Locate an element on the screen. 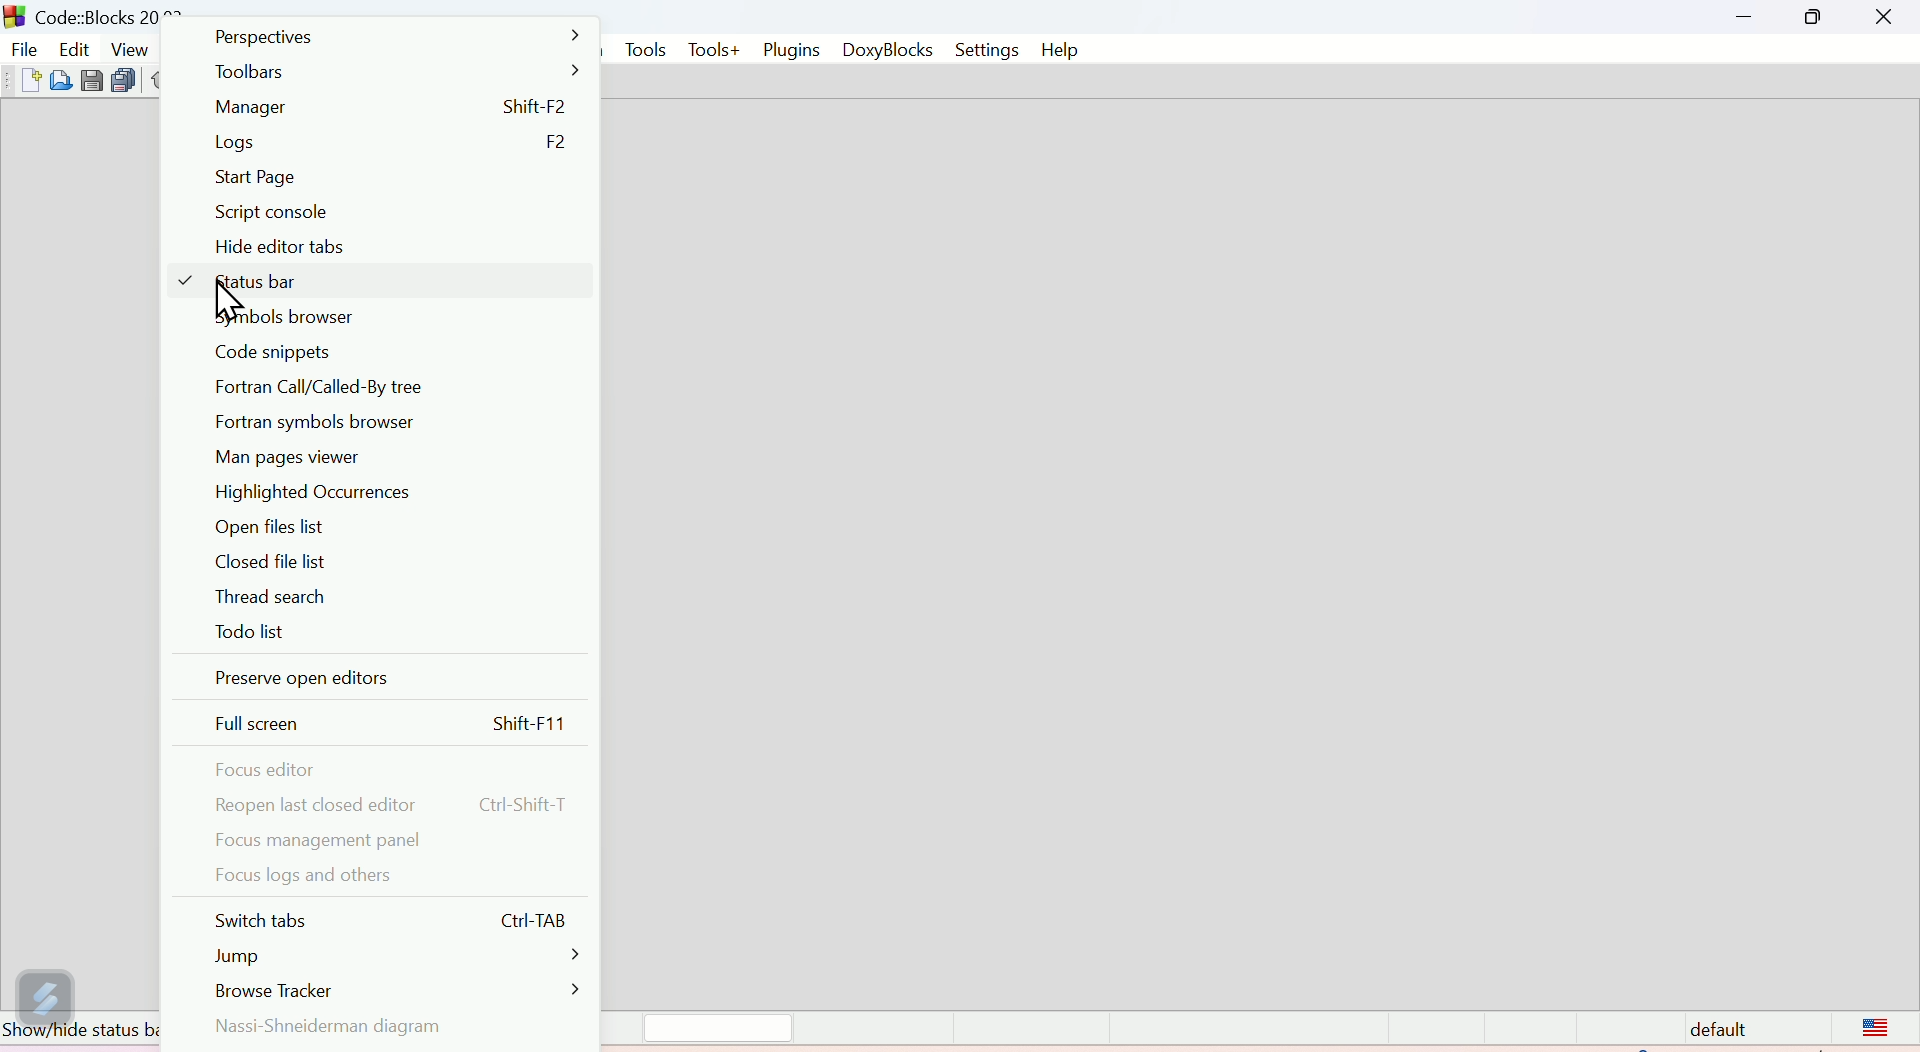  help is located at coordinates (1061, 50).